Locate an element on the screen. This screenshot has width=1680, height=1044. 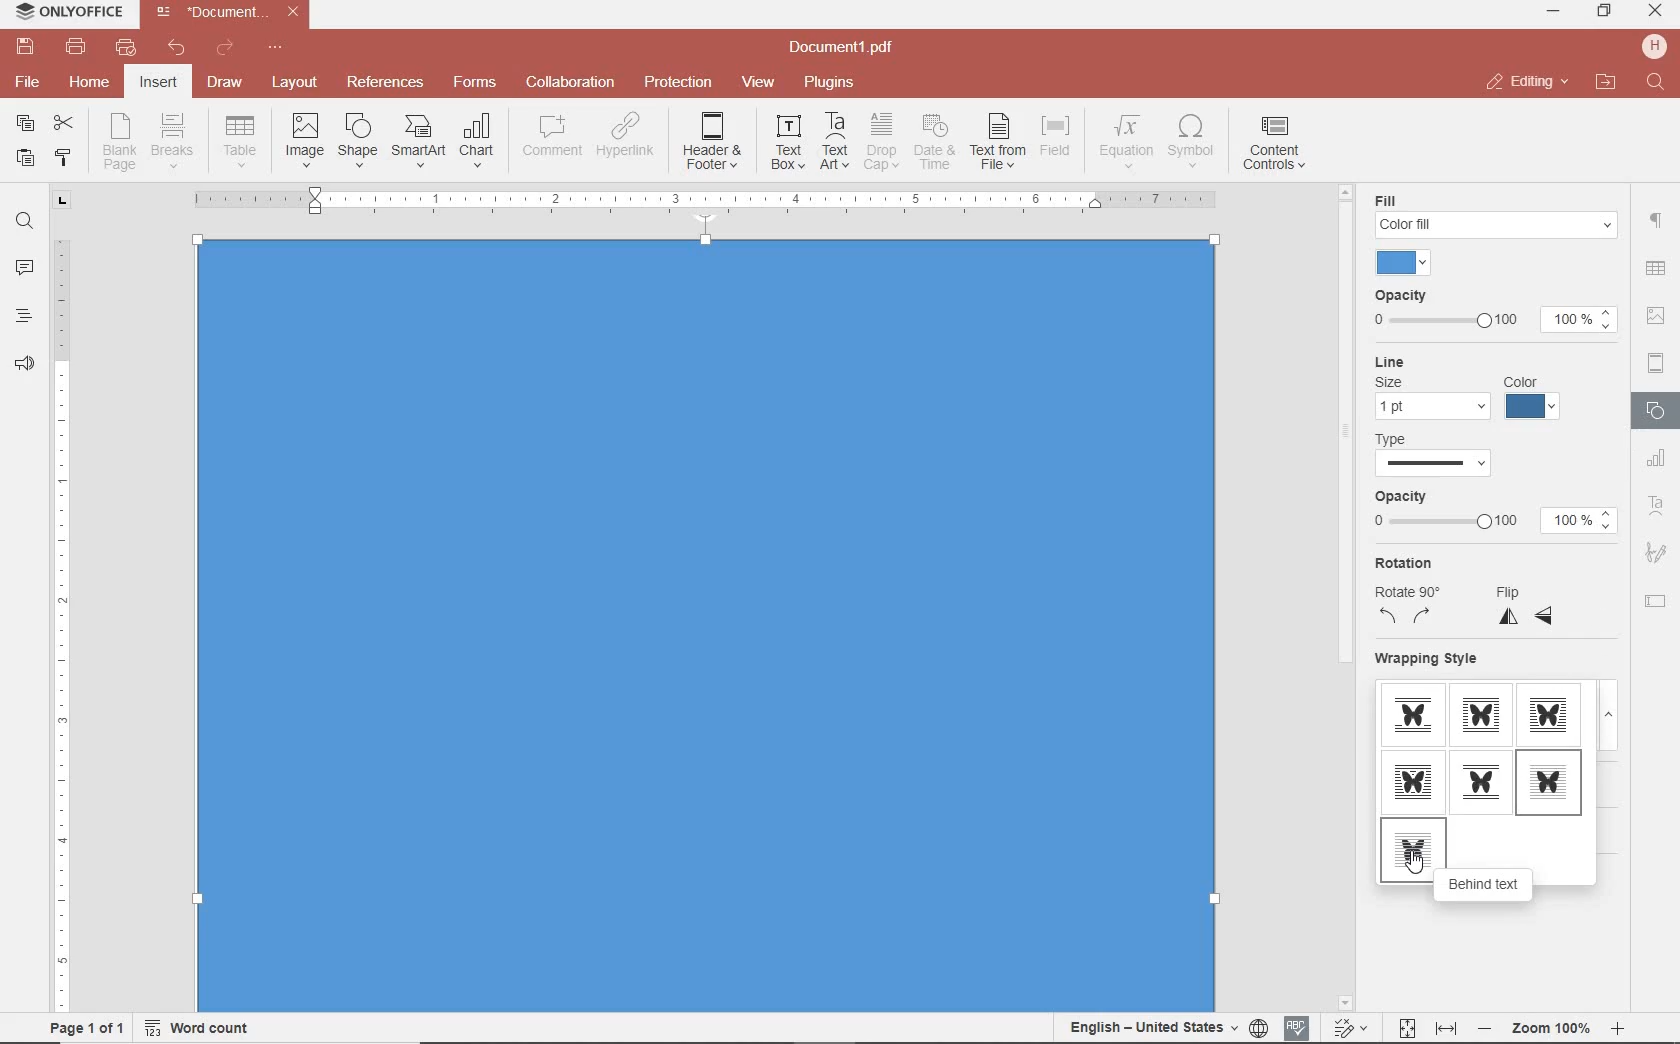
copy style is located at coordinates (61, 156).